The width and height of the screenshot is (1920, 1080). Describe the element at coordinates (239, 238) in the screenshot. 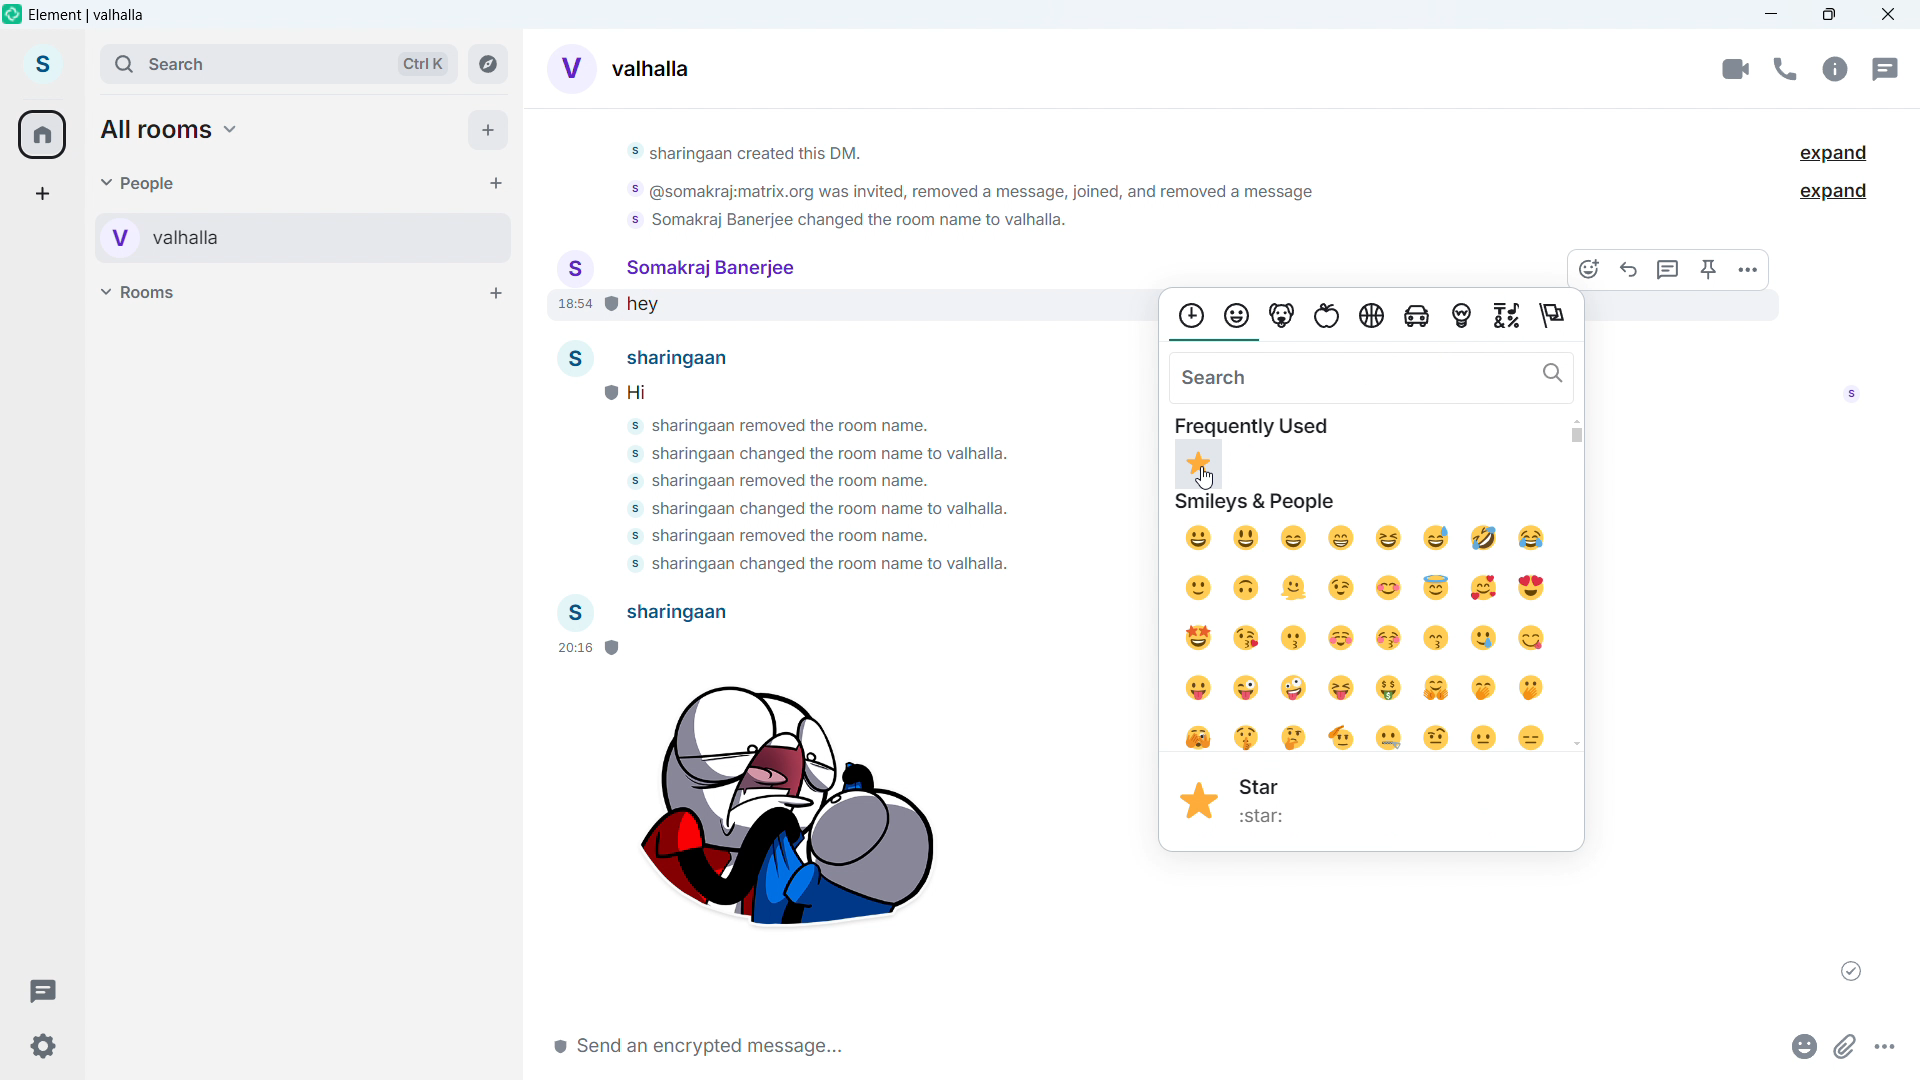

I see `Personal room ` at that location.